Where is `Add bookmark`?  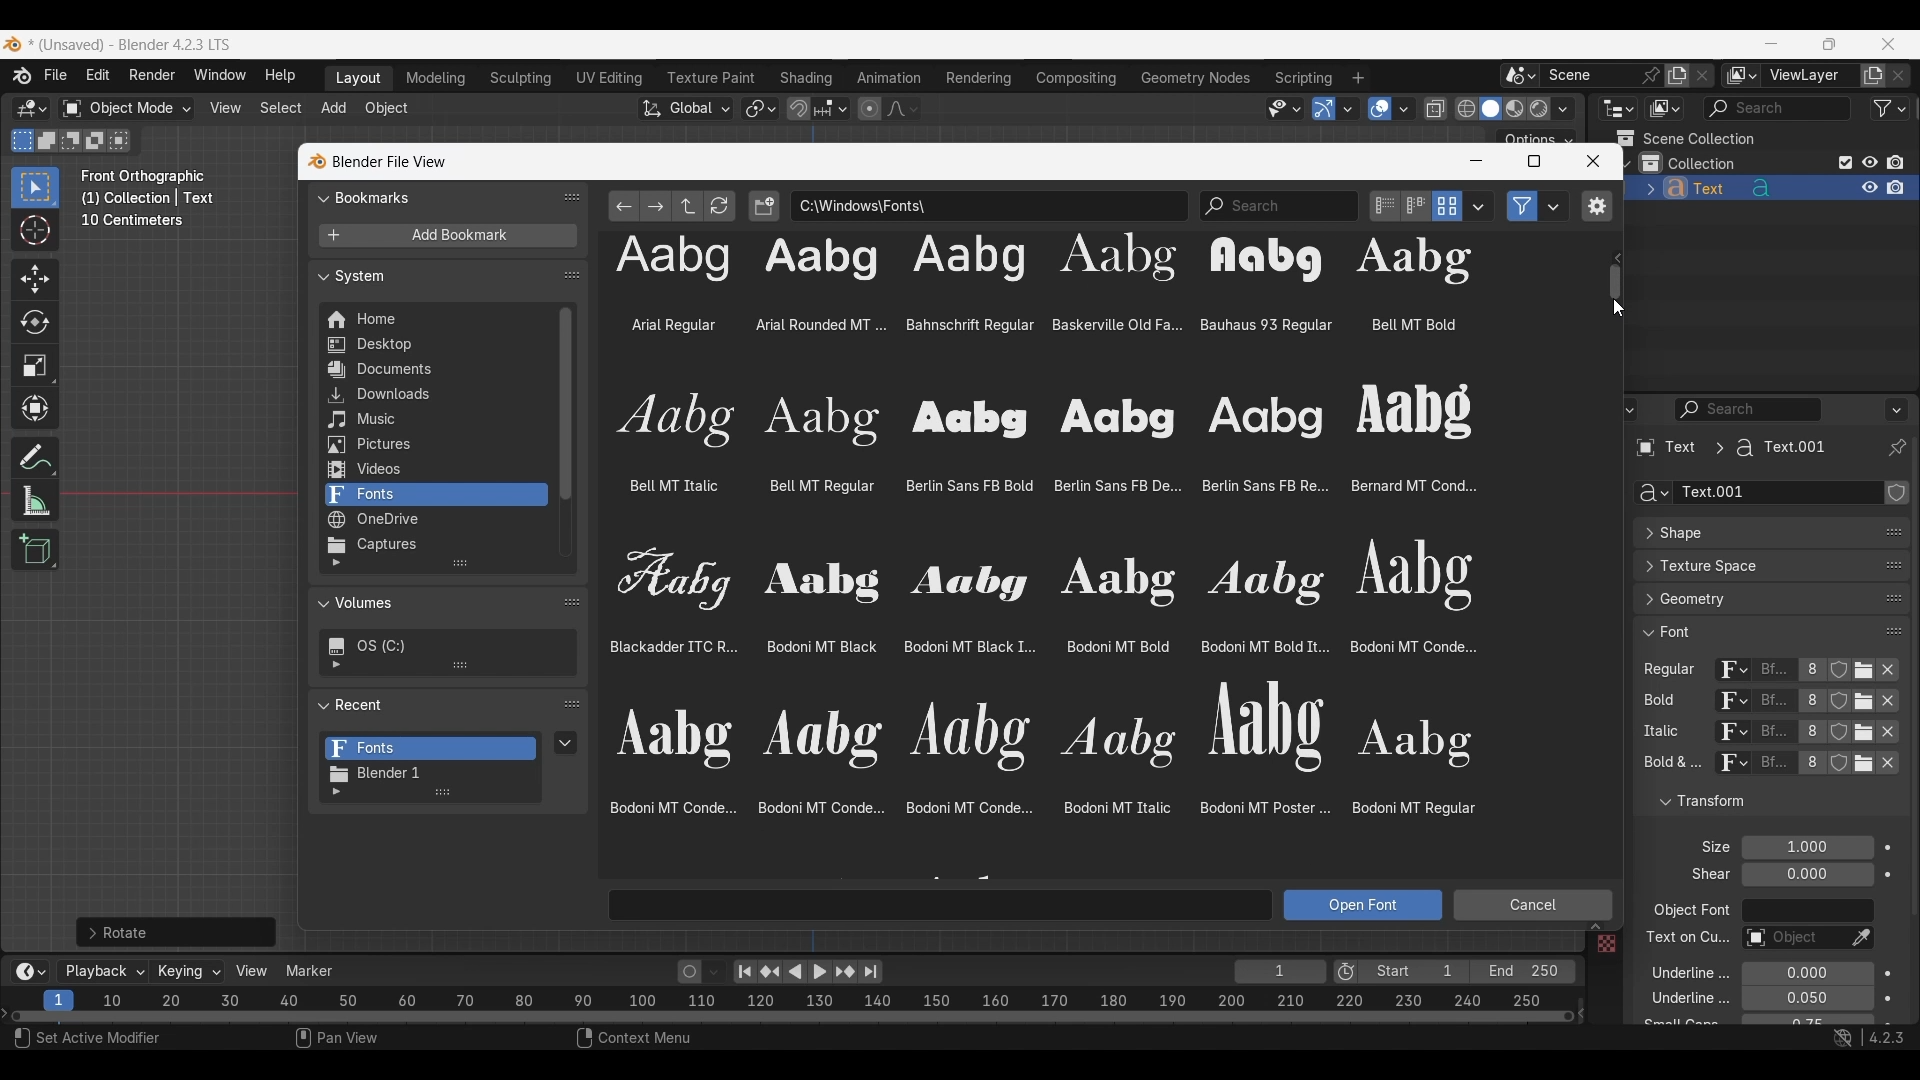 Add bookmark is located at coordinates (447, 236).